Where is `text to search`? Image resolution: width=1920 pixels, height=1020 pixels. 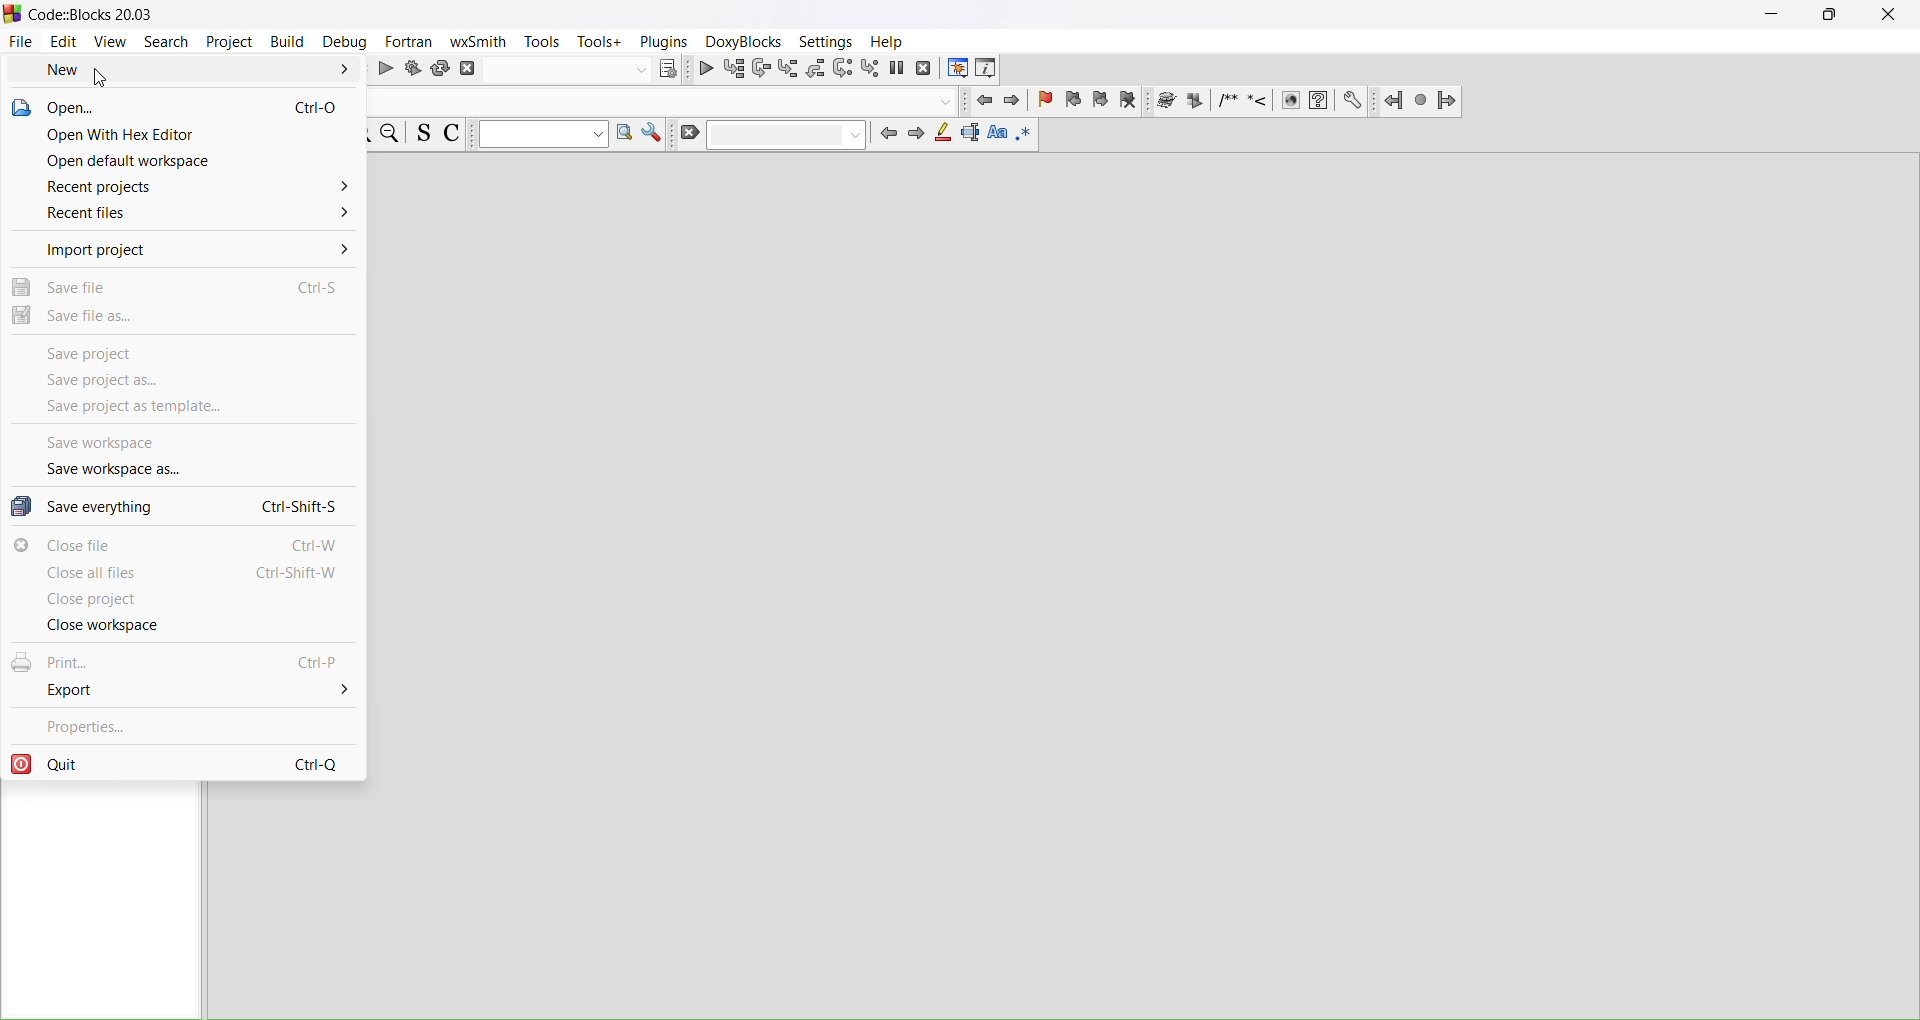
text to search is located at coordinates (541, 135).